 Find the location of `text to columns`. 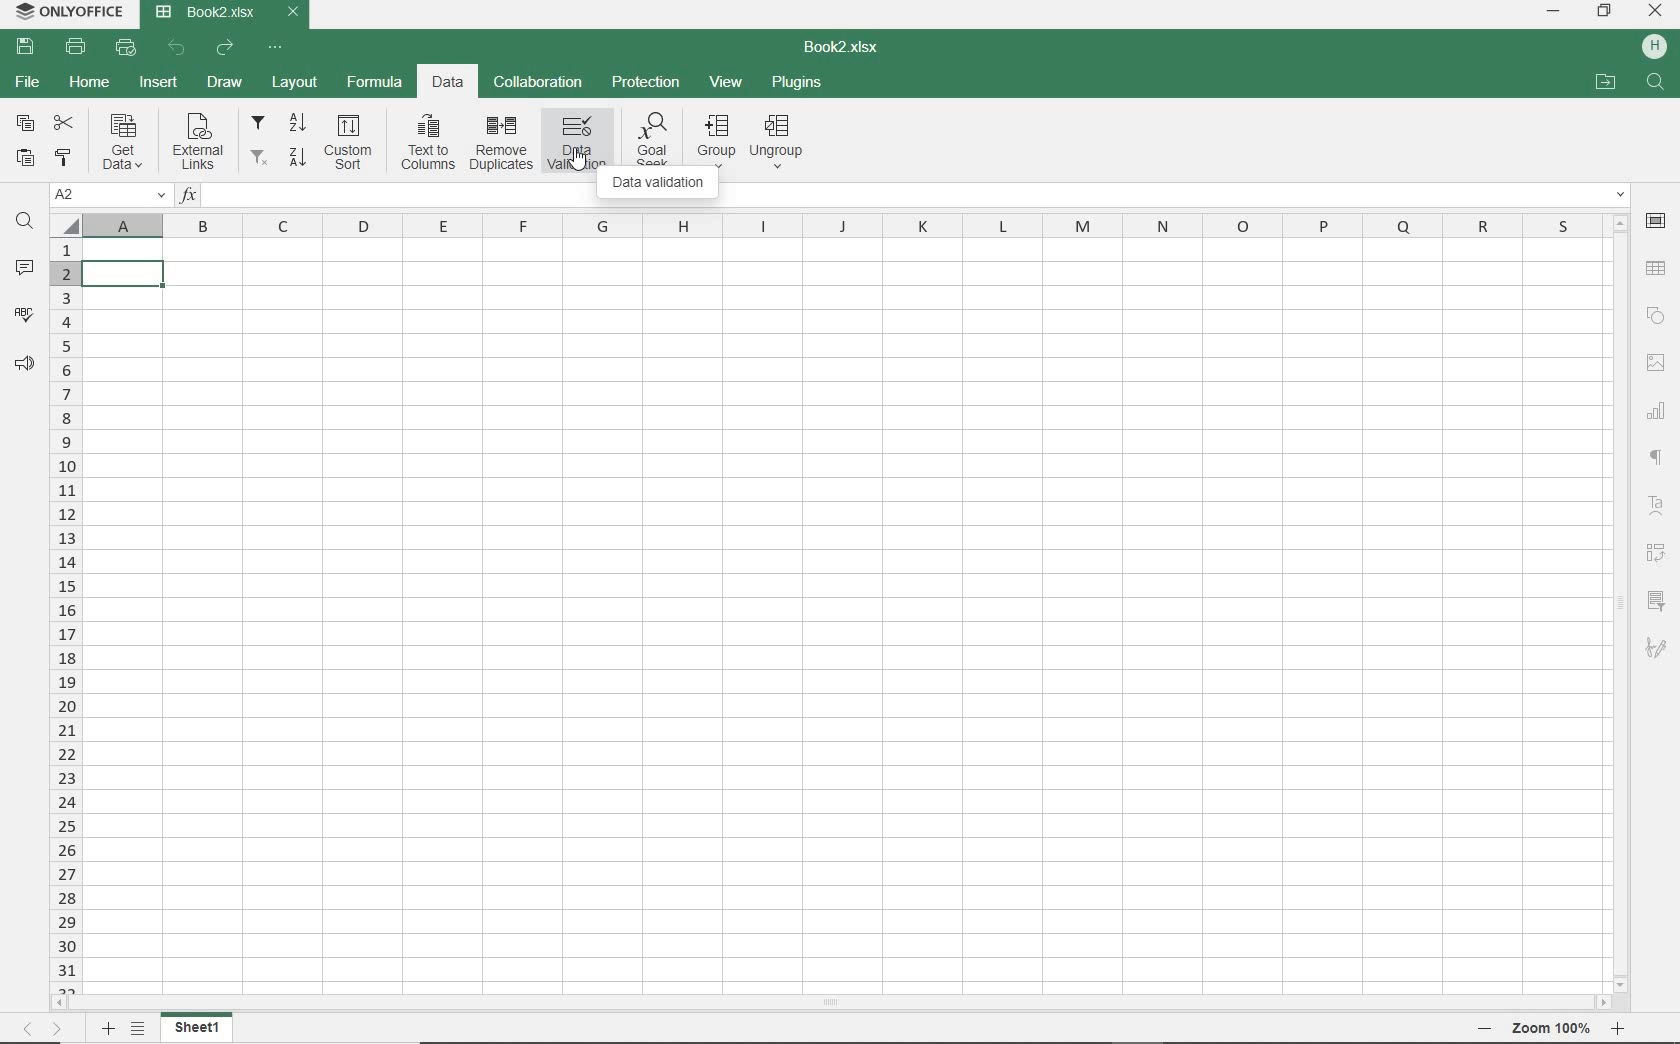

text to columns is located at coordinates (429, 141).